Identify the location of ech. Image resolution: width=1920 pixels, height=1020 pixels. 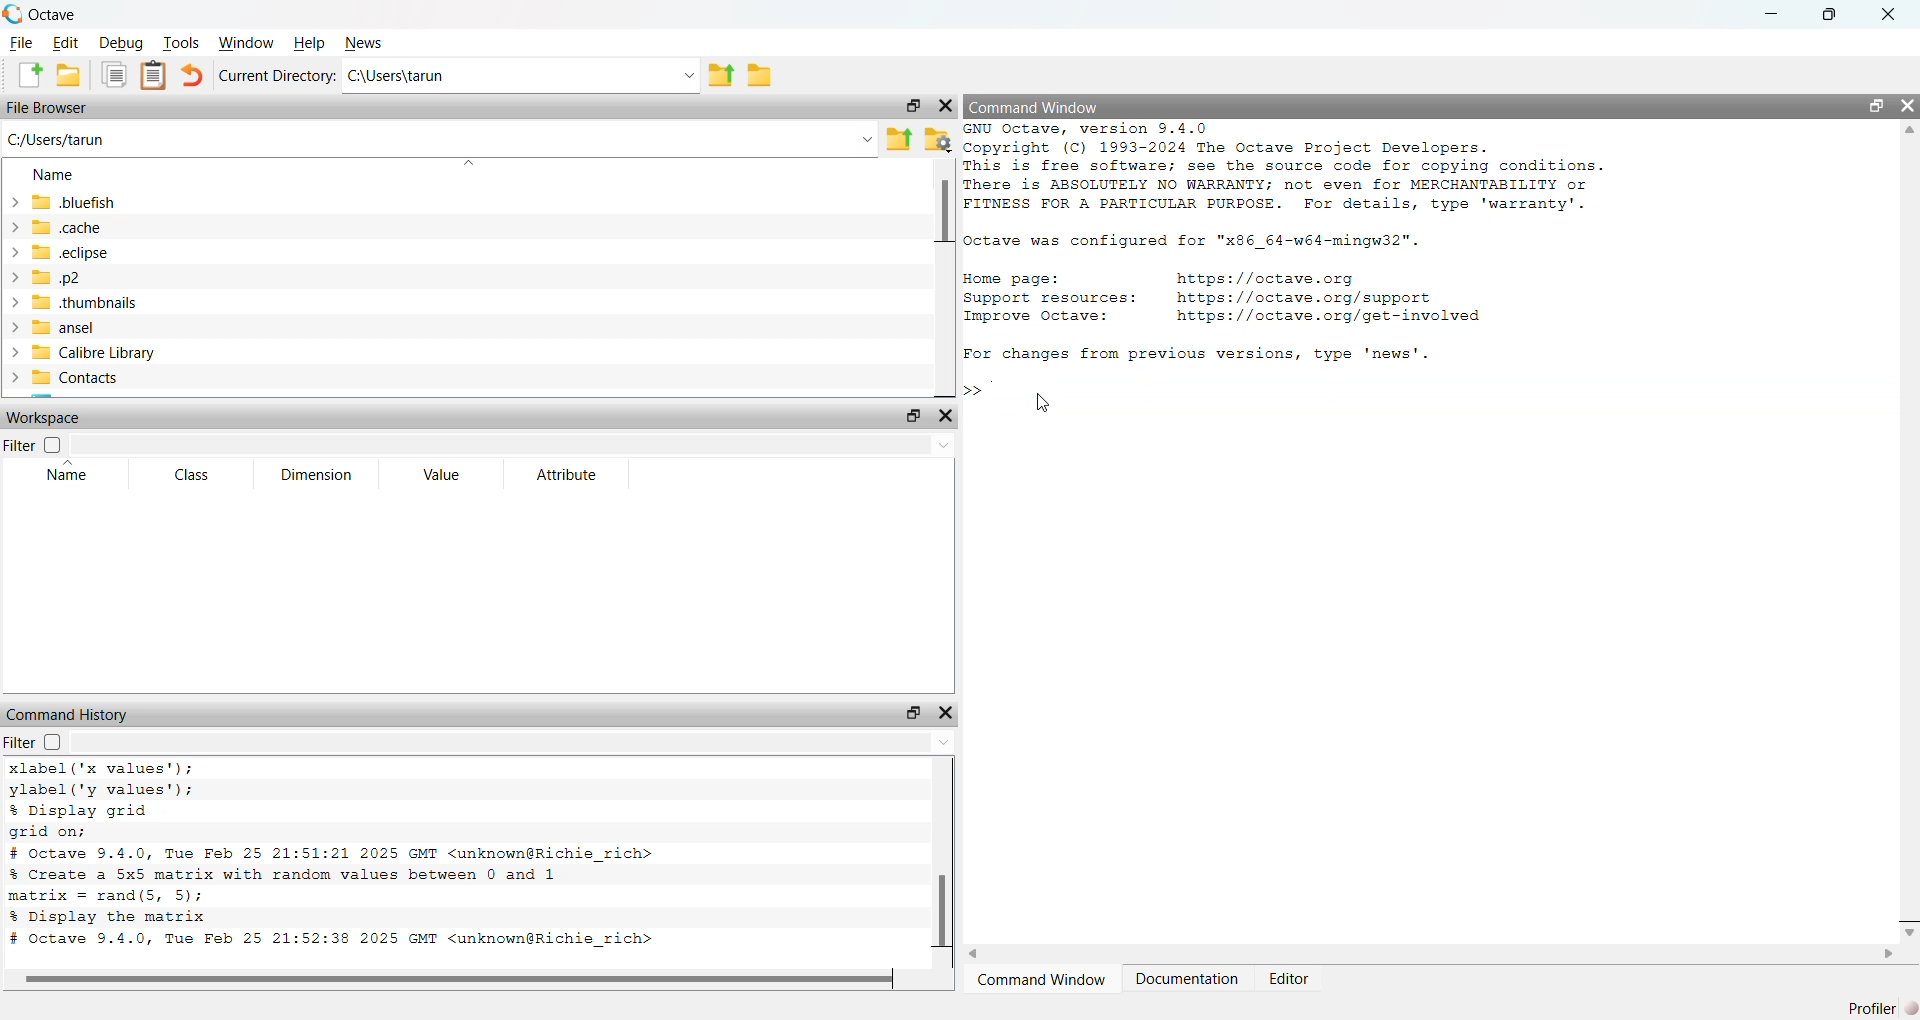
(59, 254).